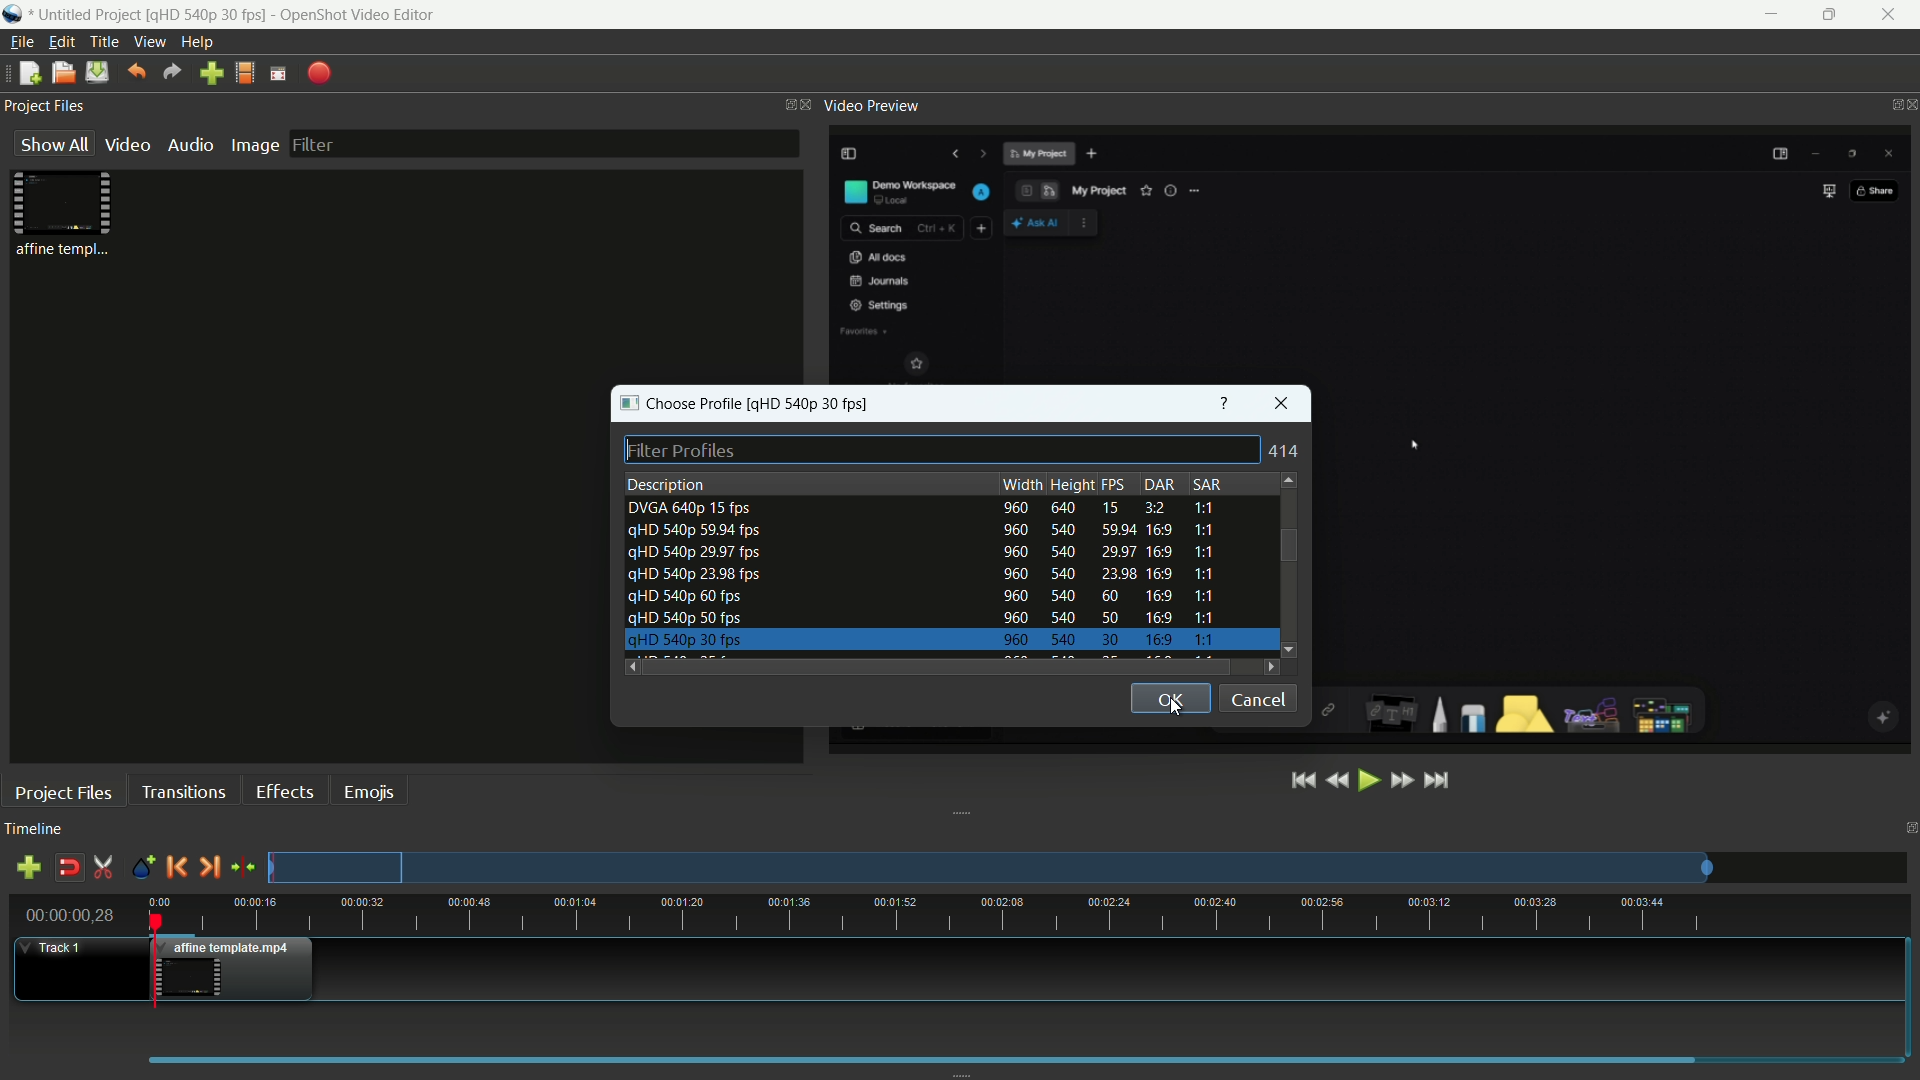  I want to click on 414, so click(1287, 451).